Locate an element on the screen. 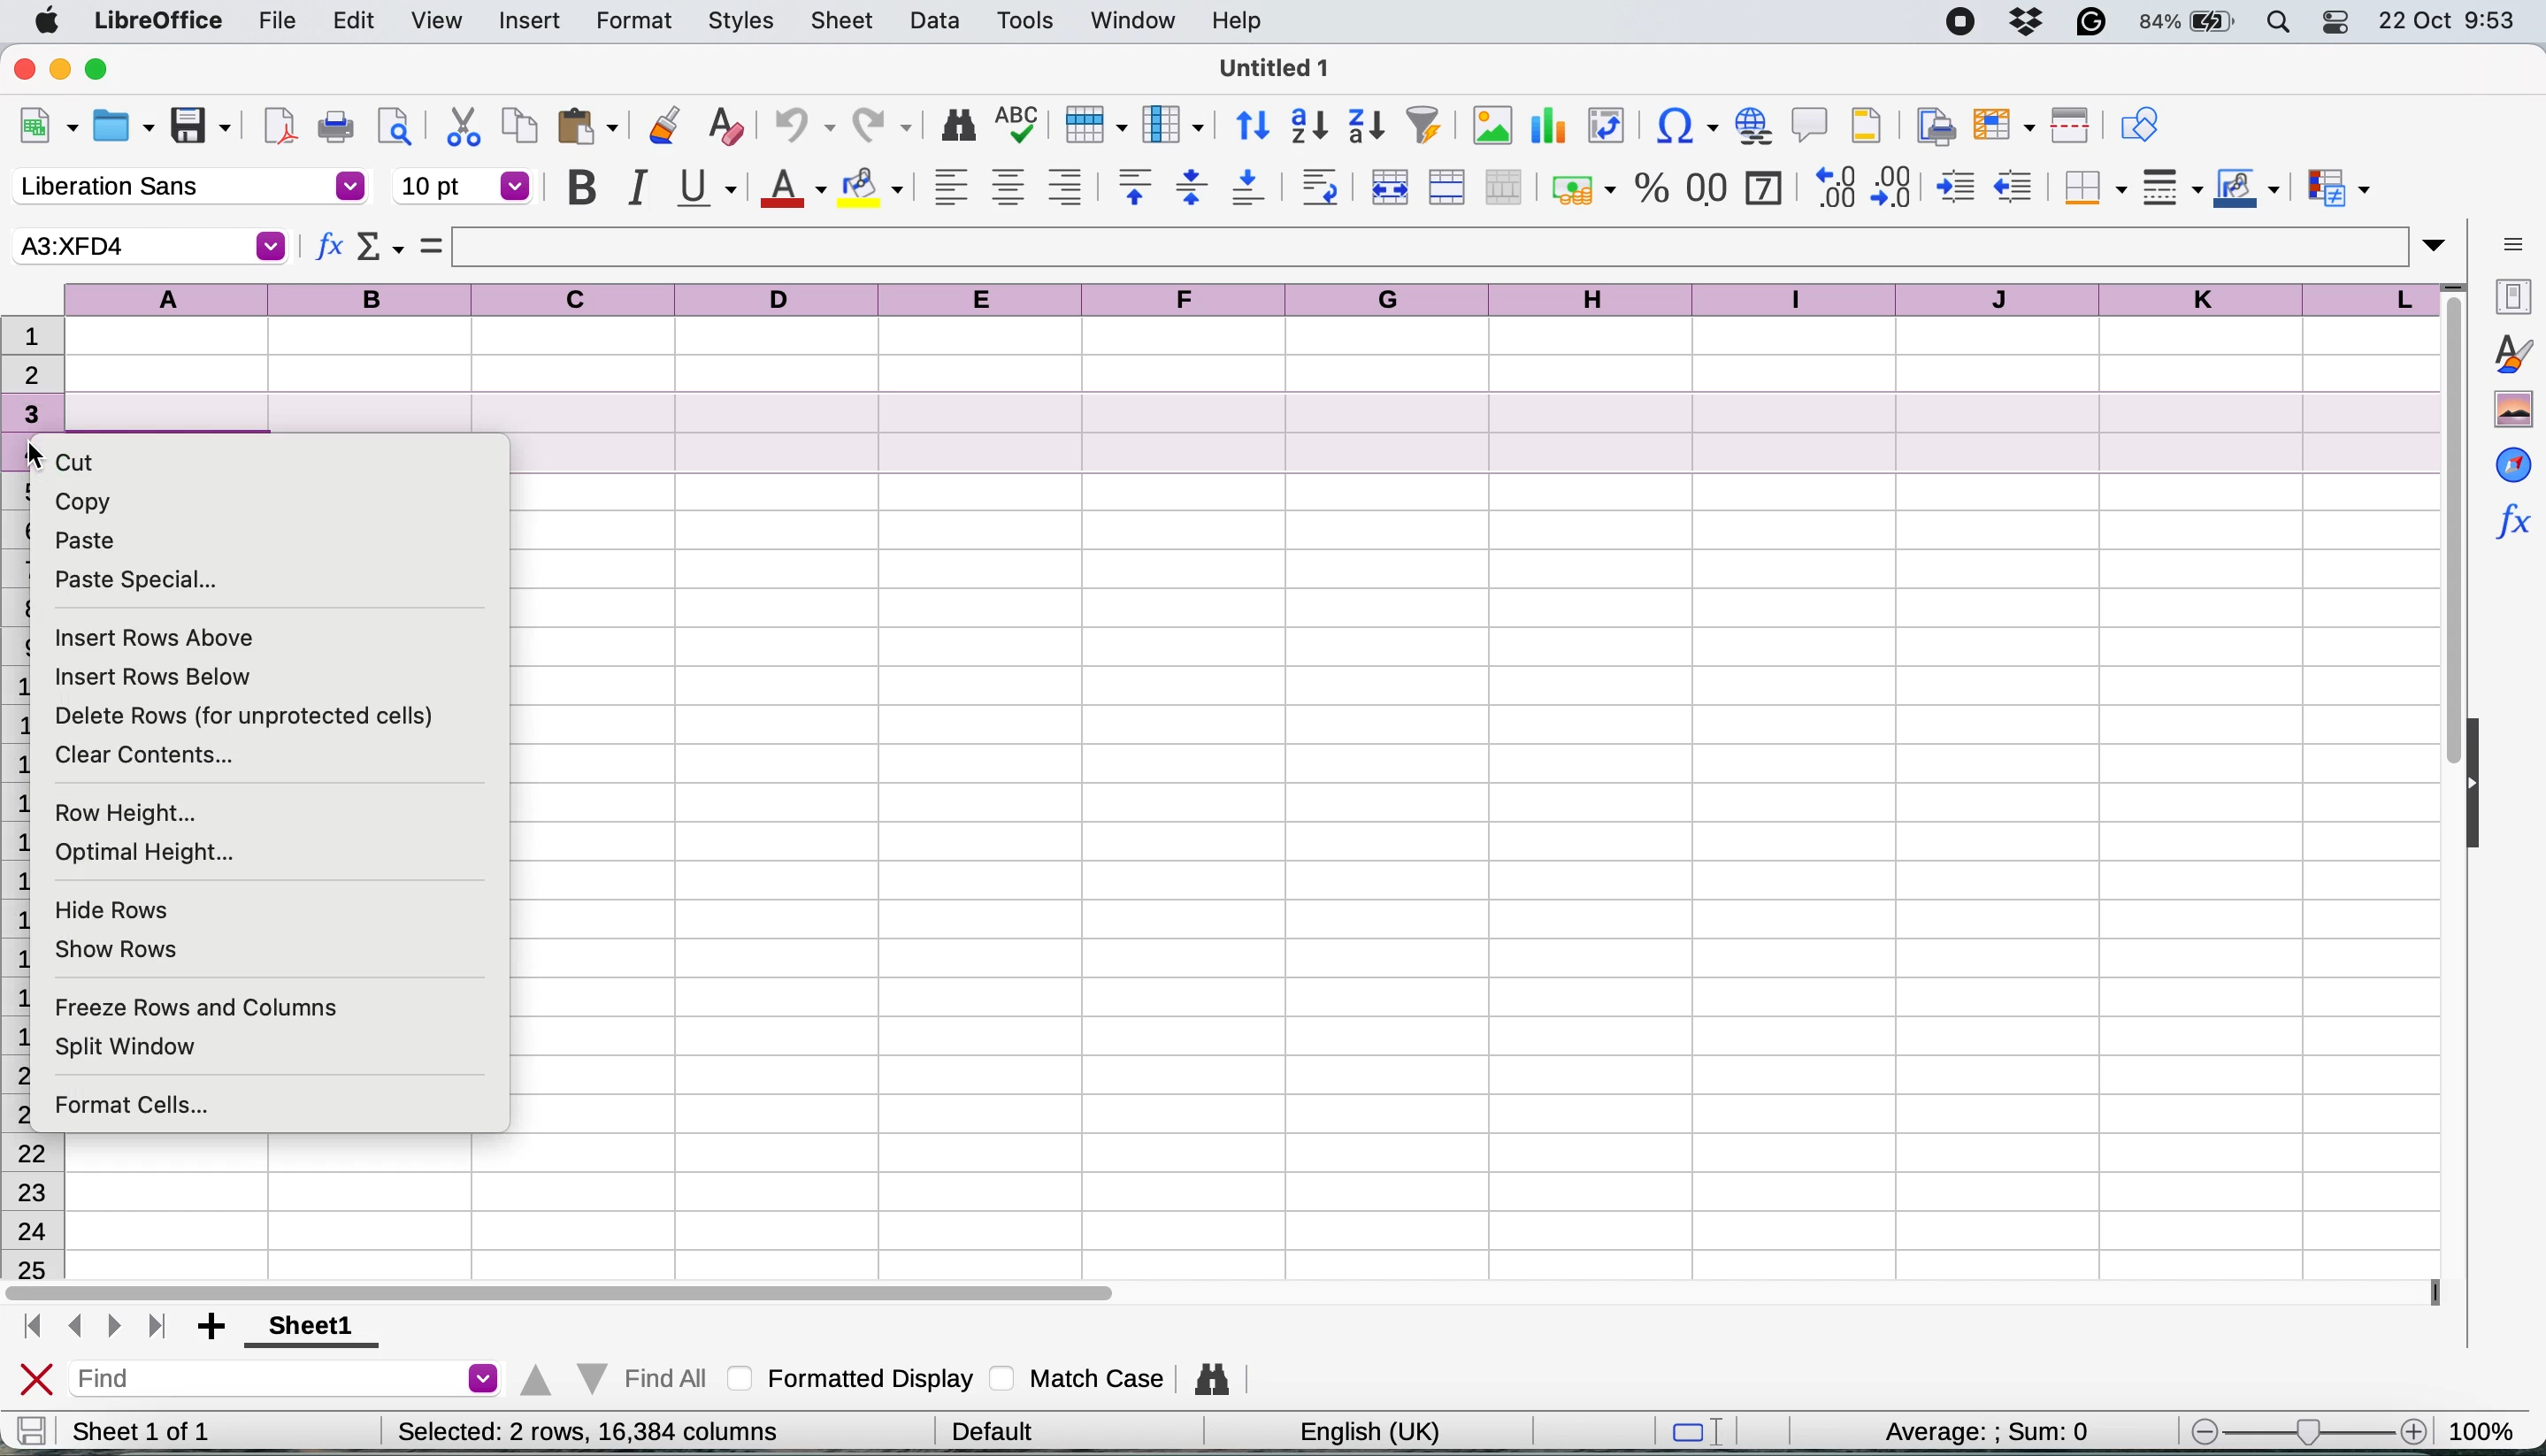  cut is located at coordinates (90, 464).